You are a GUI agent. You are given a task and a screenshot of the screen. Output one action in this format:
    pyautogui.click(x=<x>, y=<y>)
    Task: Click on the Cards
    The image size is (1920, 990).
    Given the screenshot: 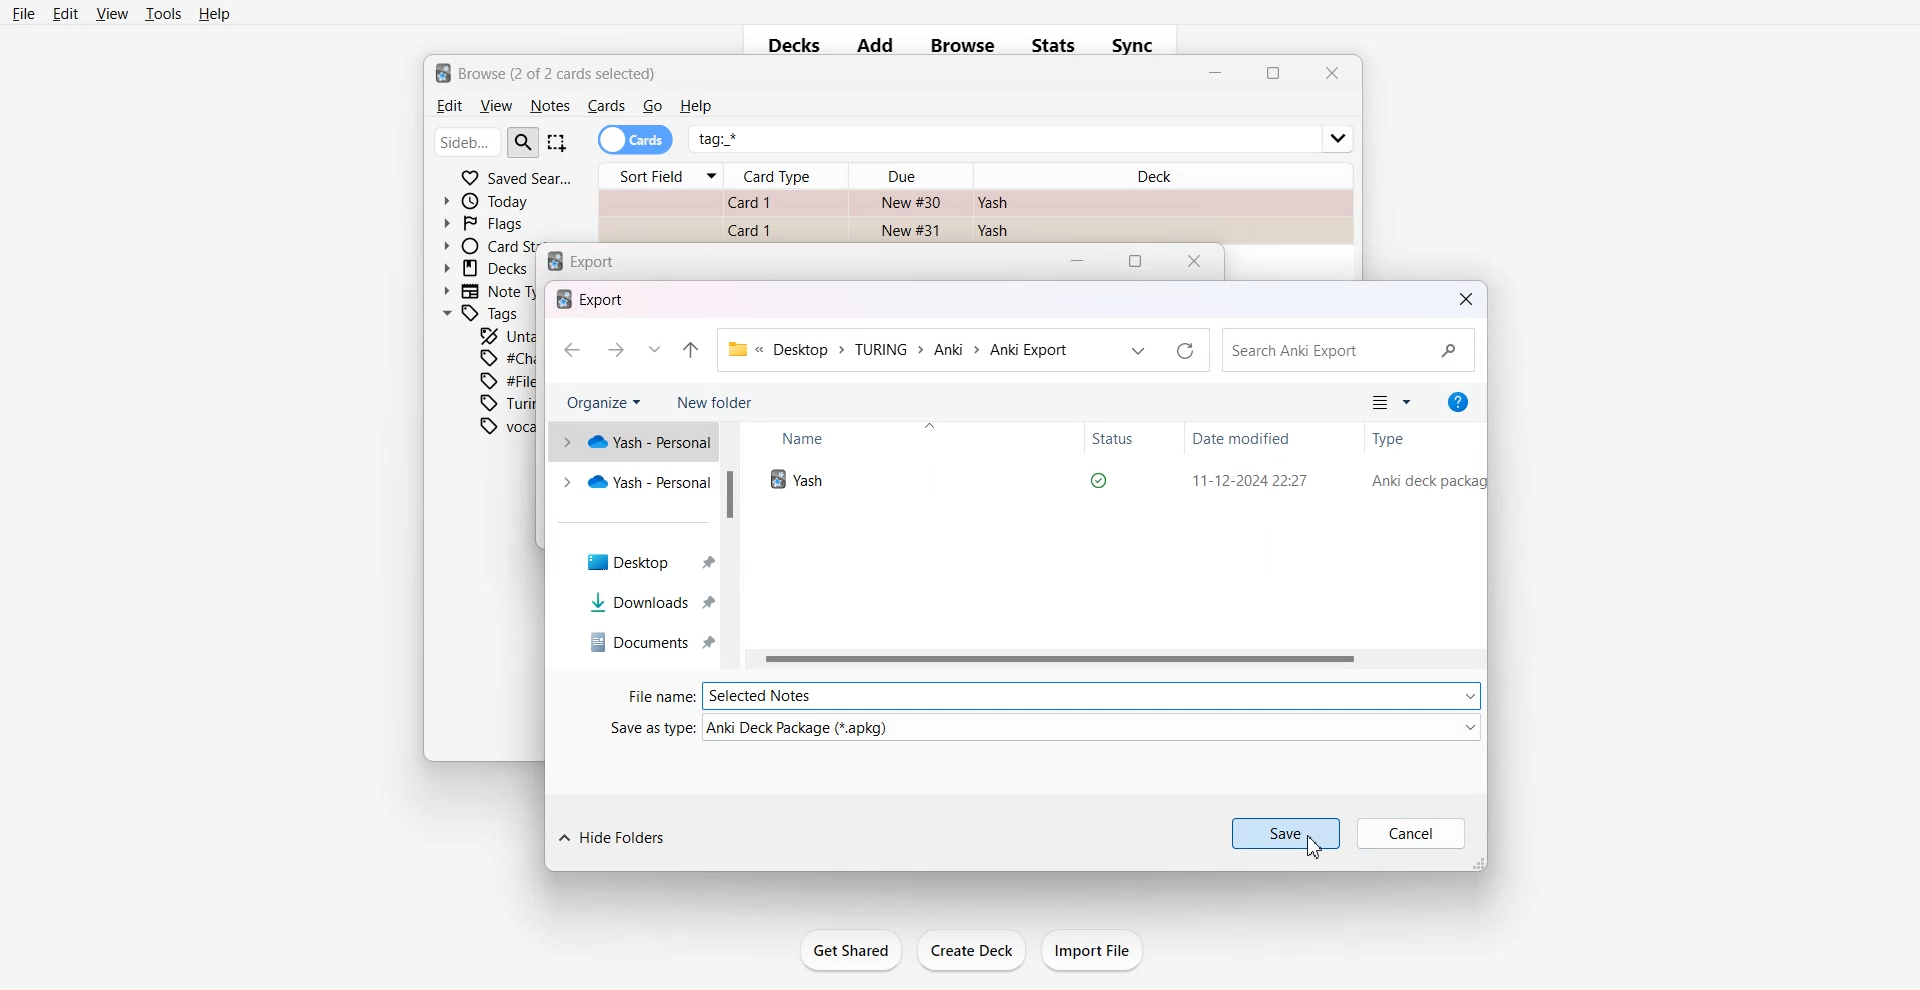 What is the action you would take?
    pyautogui.click(x=606, y=106)
    